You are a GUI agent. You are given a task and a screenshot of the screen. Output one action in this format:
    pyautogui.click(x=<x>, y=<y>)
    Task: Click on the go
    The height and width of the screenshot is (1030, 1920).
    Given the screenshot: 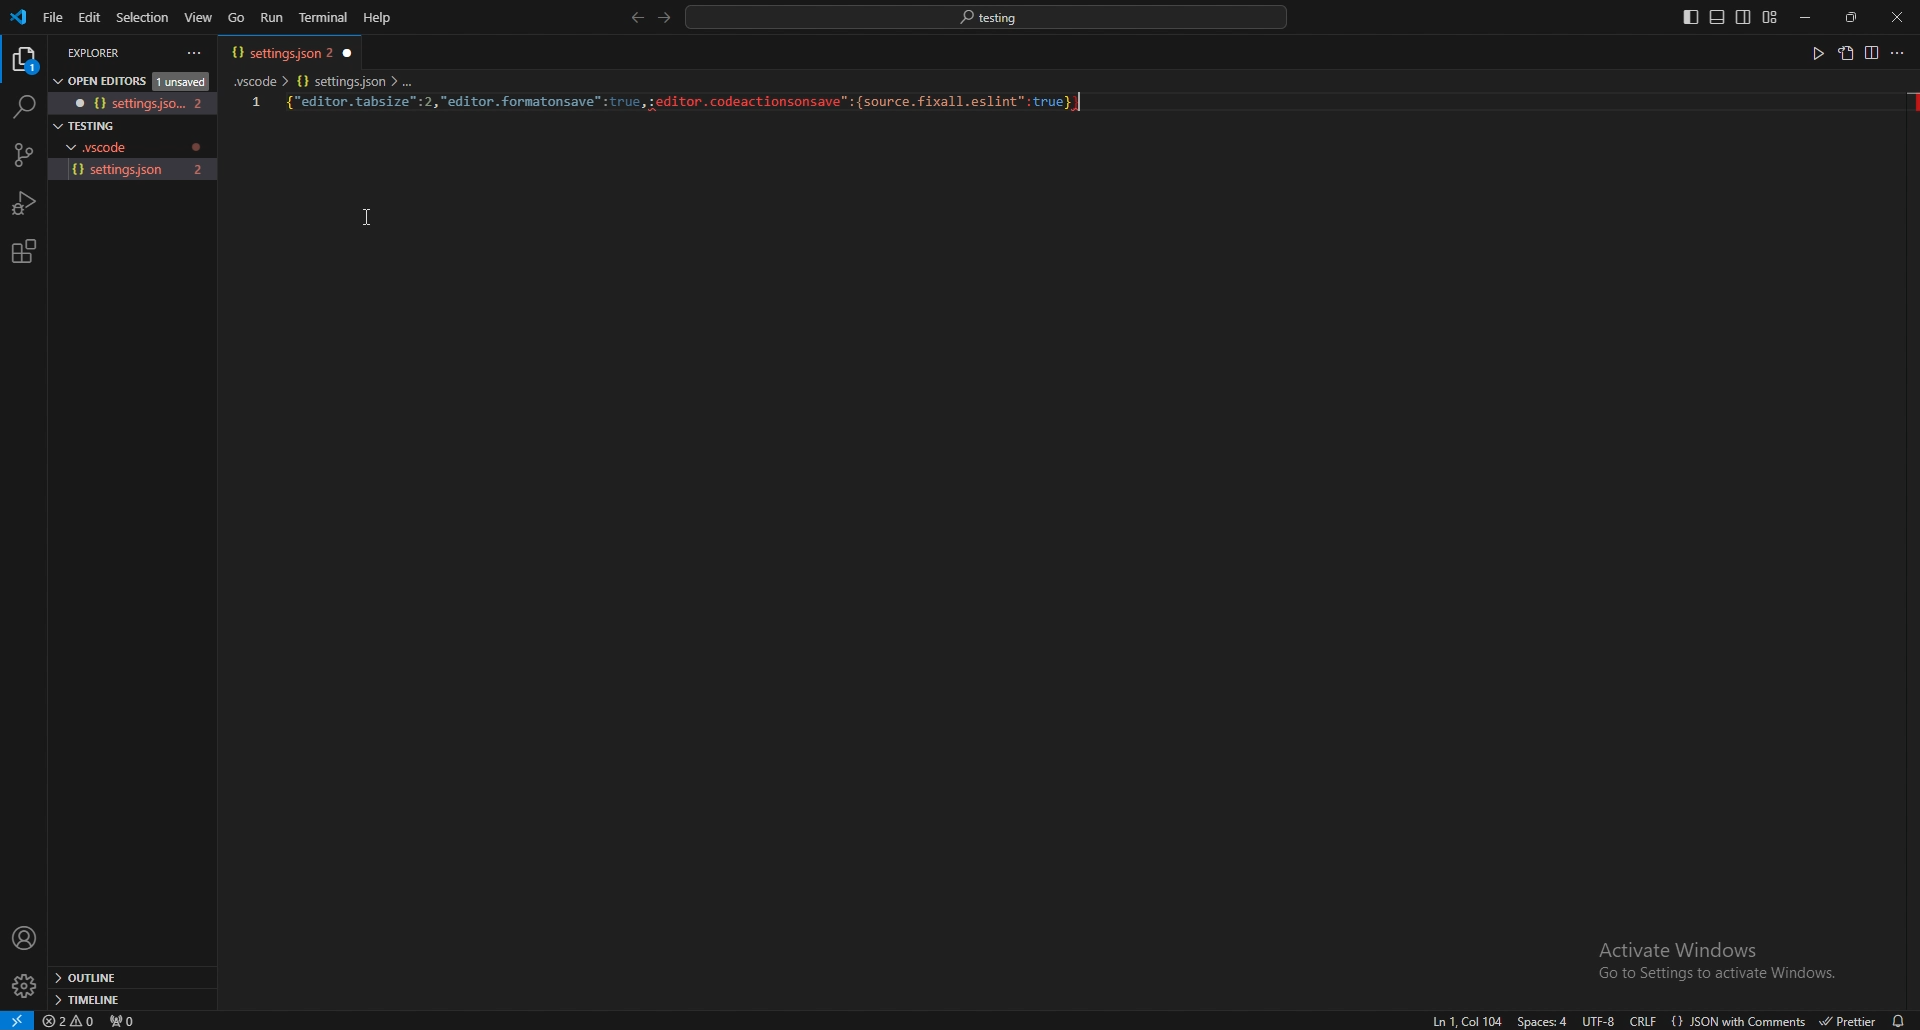 What is the action you would take?
    pyautogui.click(x=237, y=18)
    